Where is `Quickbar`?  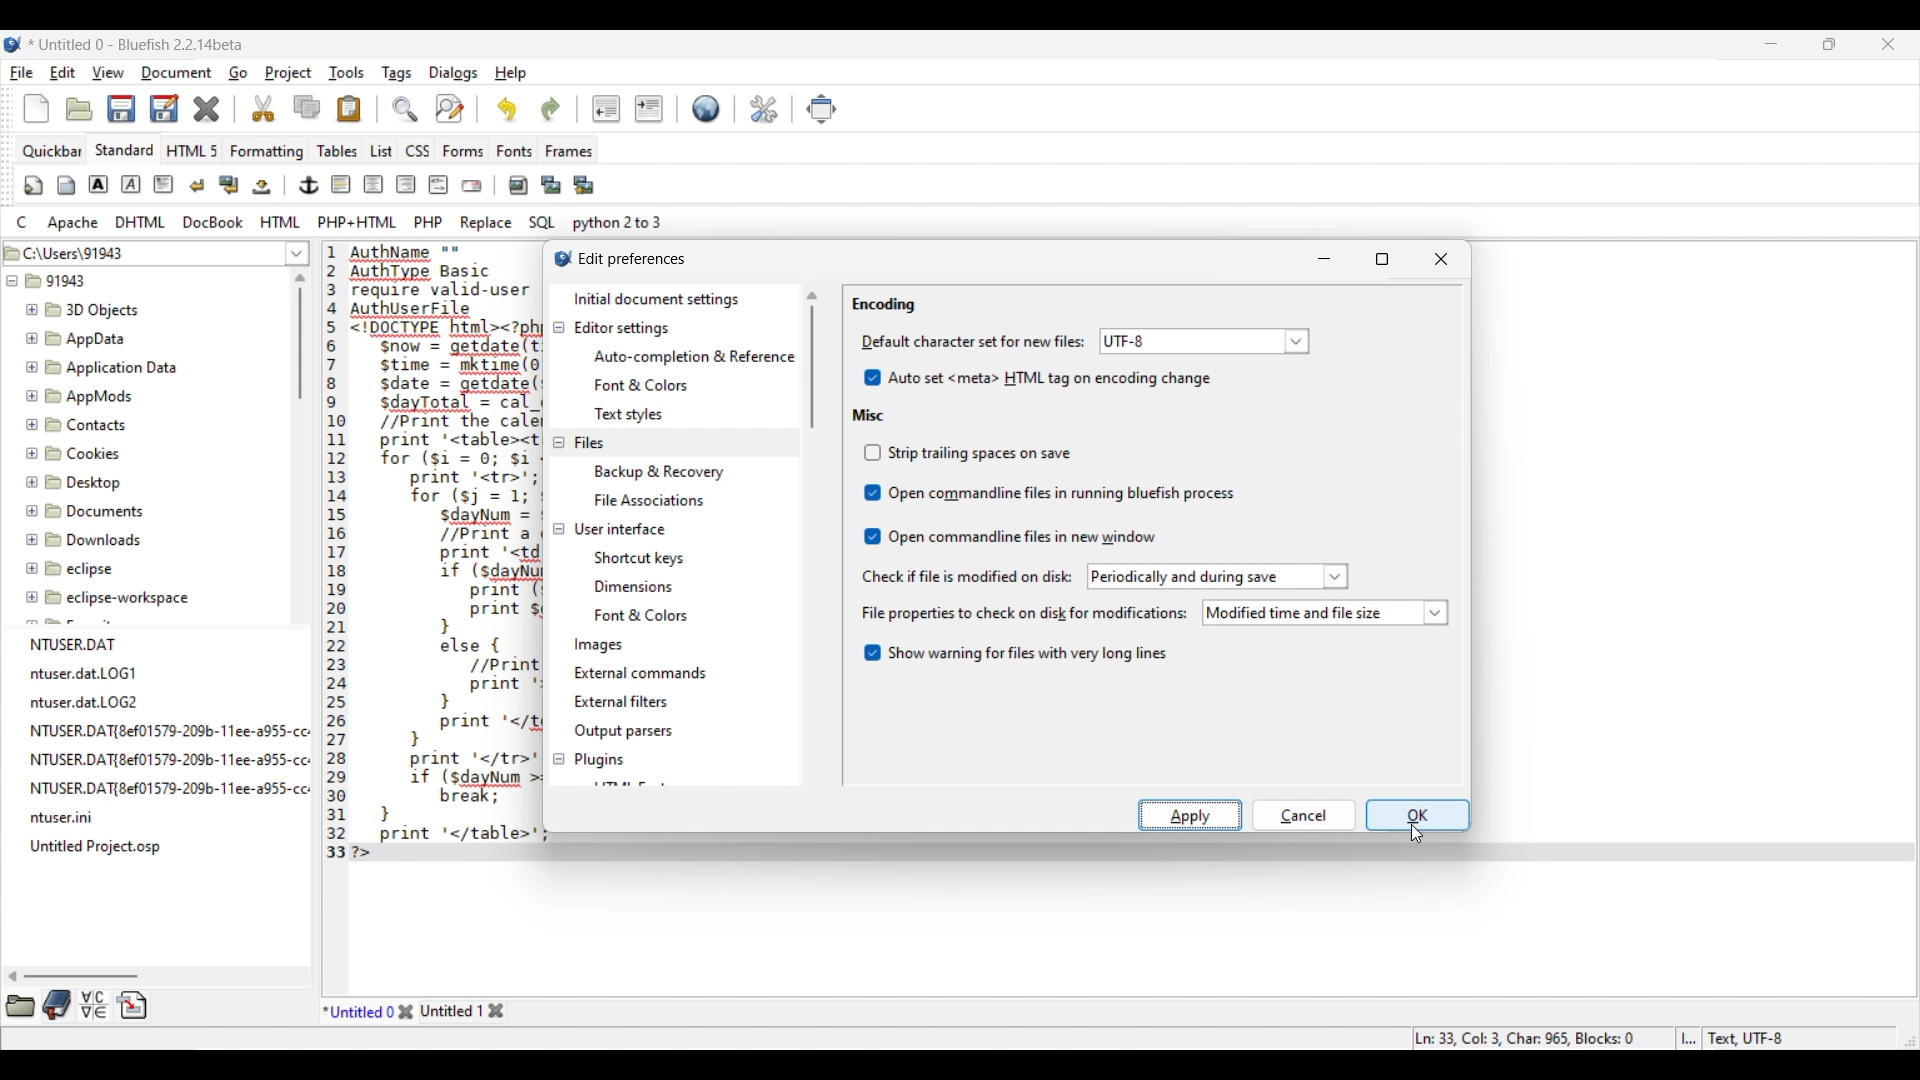
Quickbar is located at coordinates (51, 152).